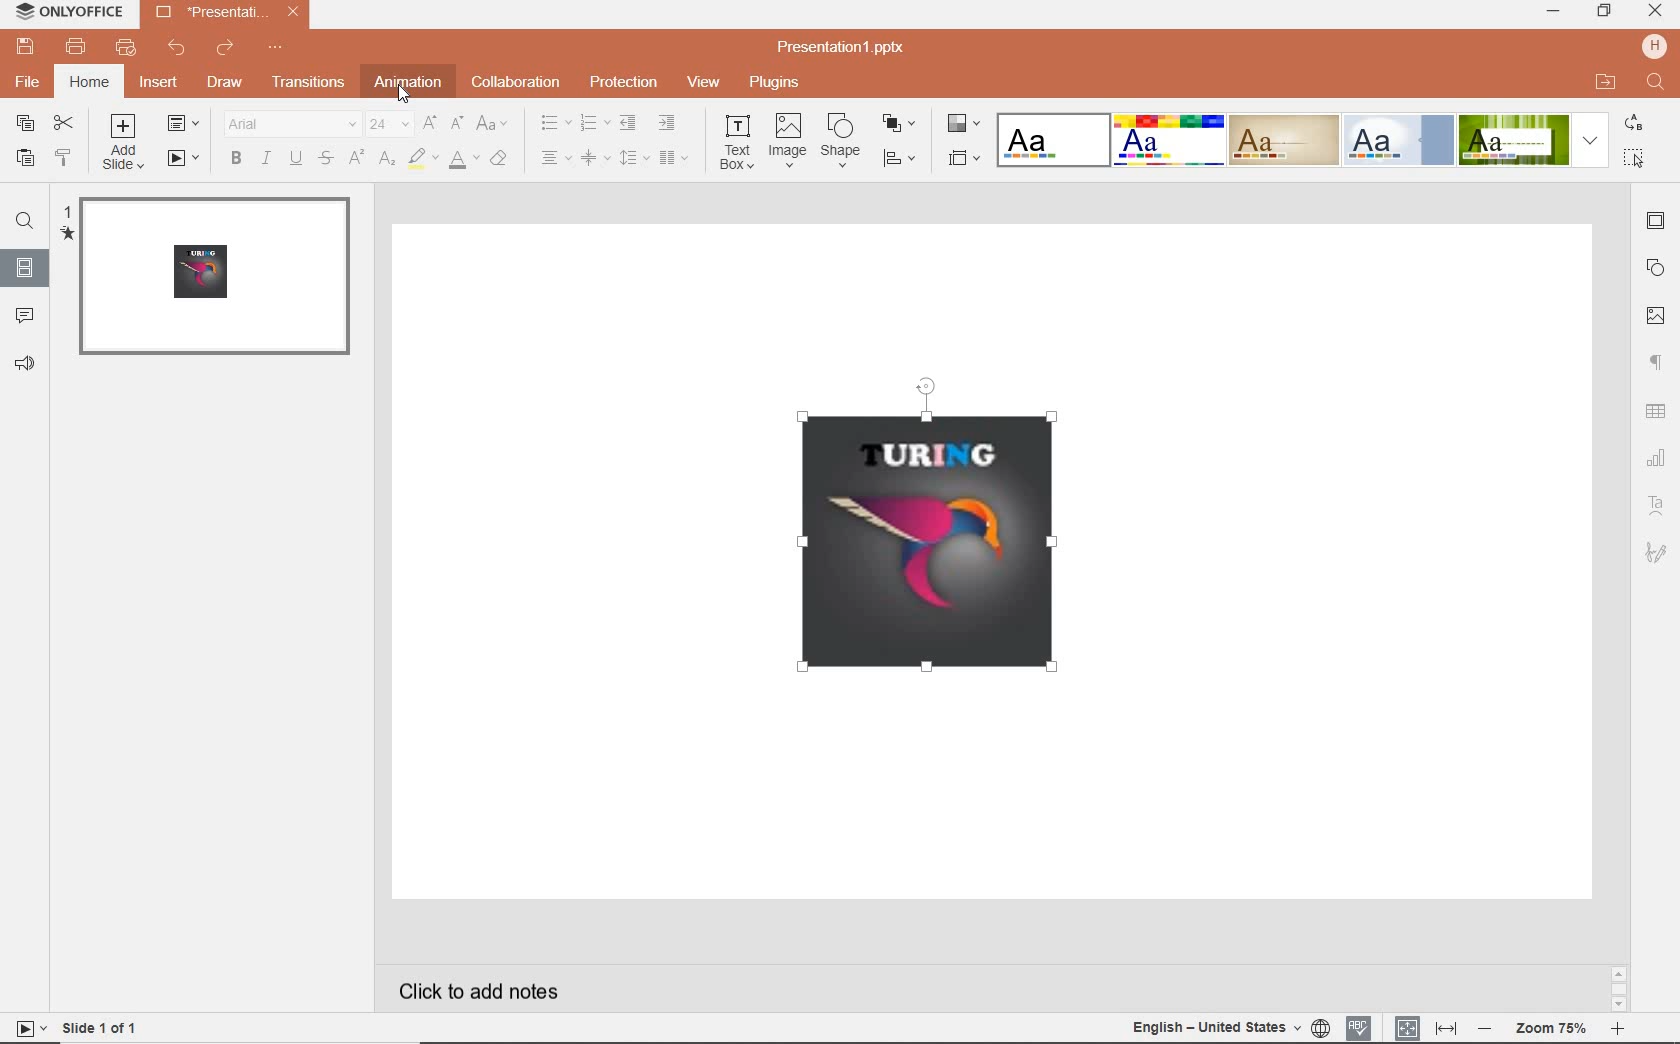 The image size is (1680, 1044). What do you see at coordinates (1399, 141) in the screenshot?
I see `official` at bounding box center [1399, 141].